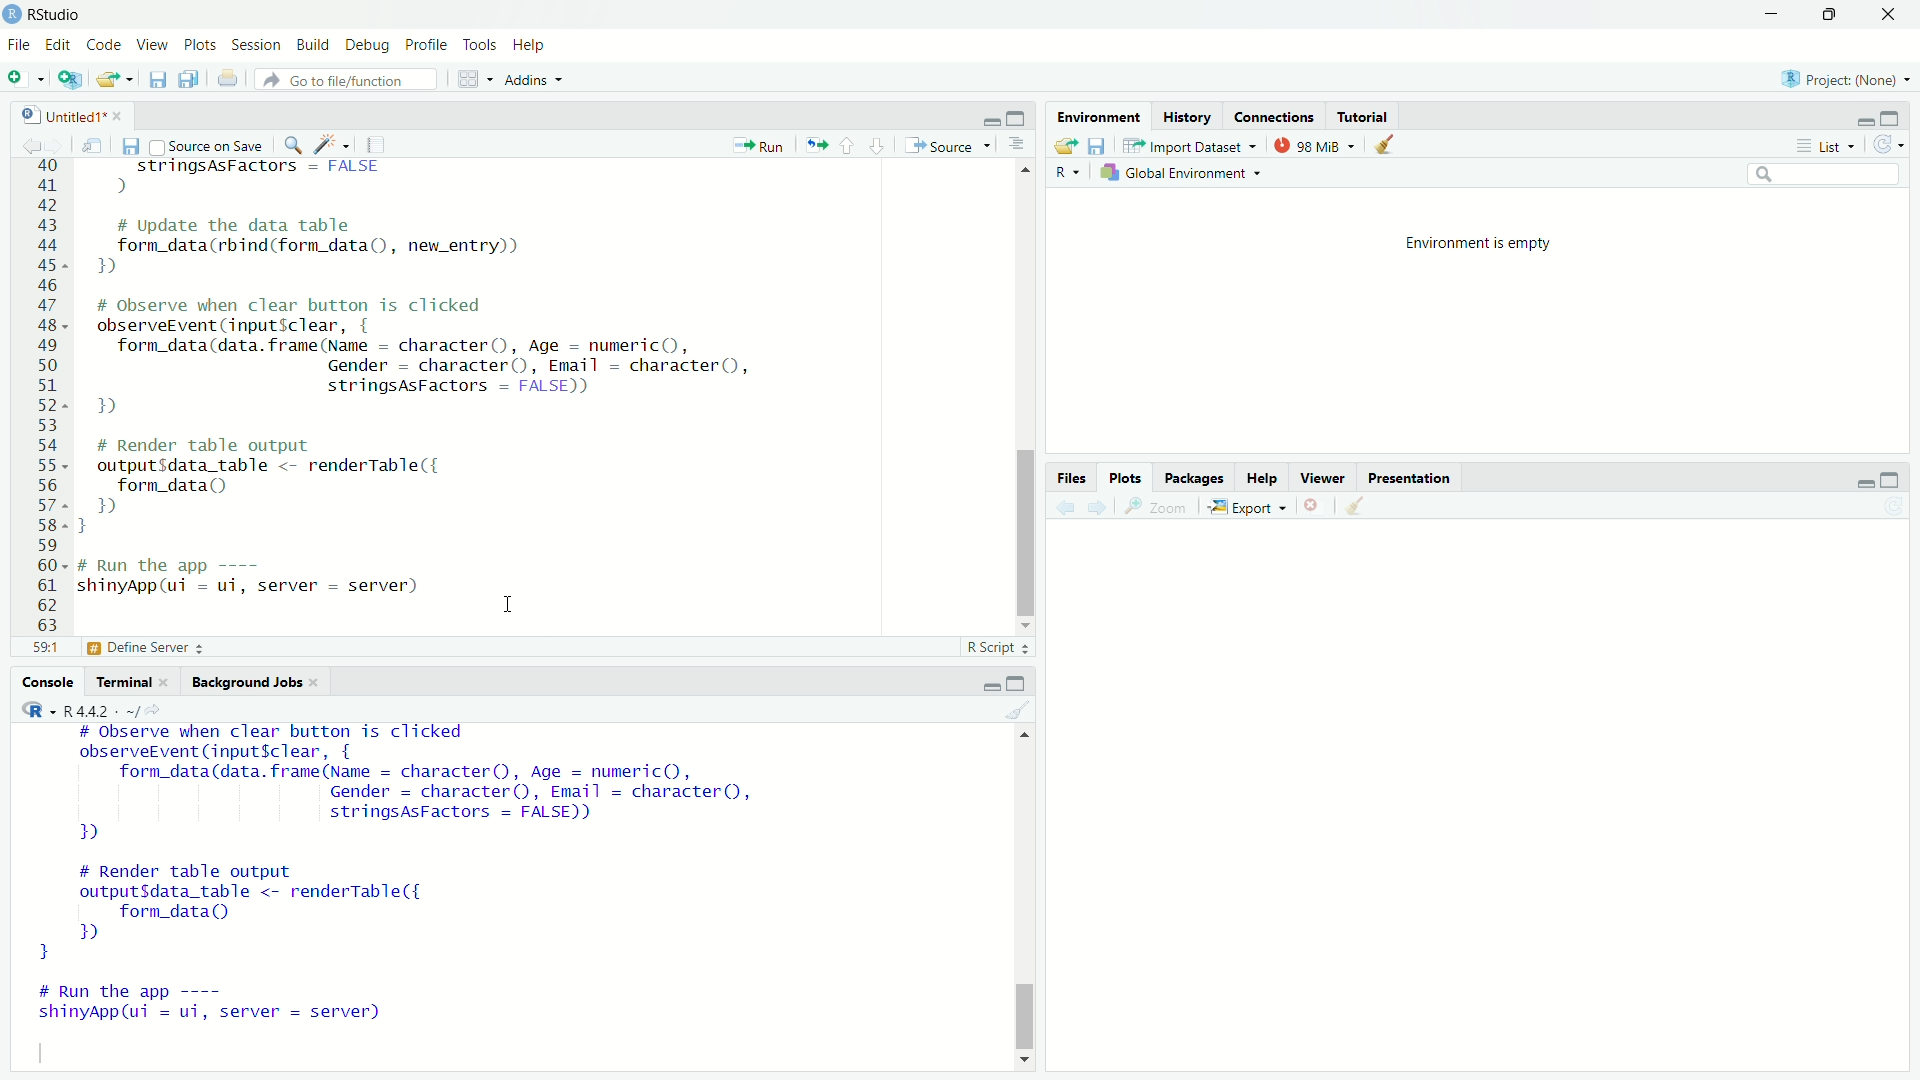 Image resolution: width=1920 pixels, height=1080 pixels. What do you see at coordinates (44, 400) in the screenshot?
I see `serial numbers` at bounding box center [44, 400].